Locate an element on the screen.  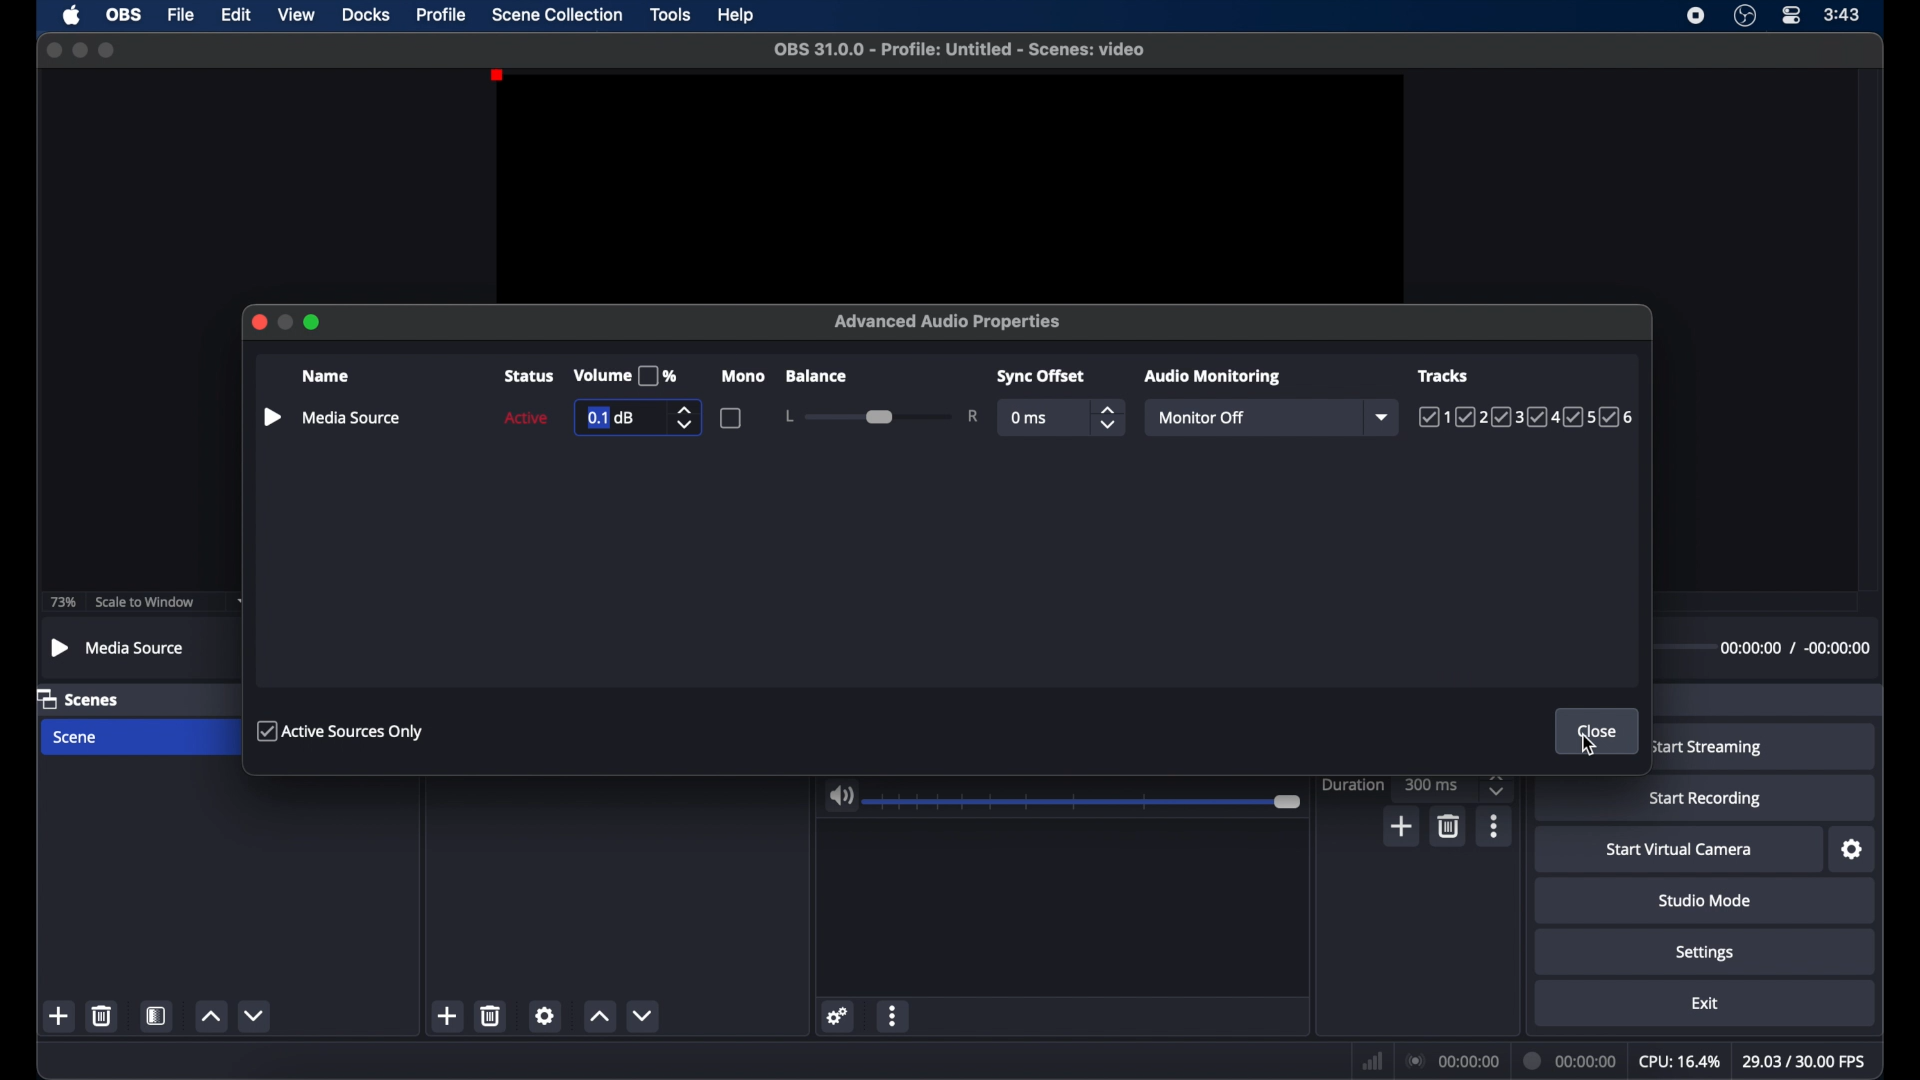
OBS 31.0.0 - Profile: Untitled - Scenes: video is located at coordinates (954, 50).